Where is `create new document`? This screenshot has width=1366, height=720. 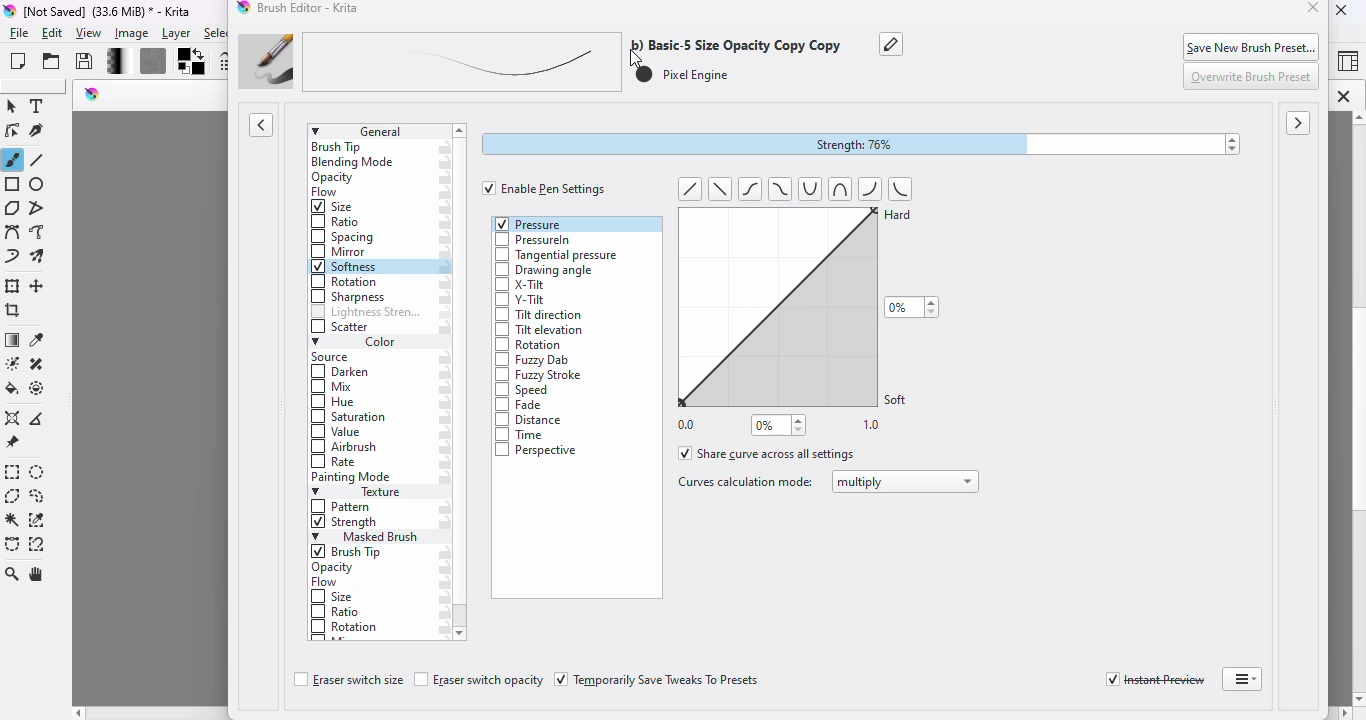
create new document is located at coordinates (18, 61).